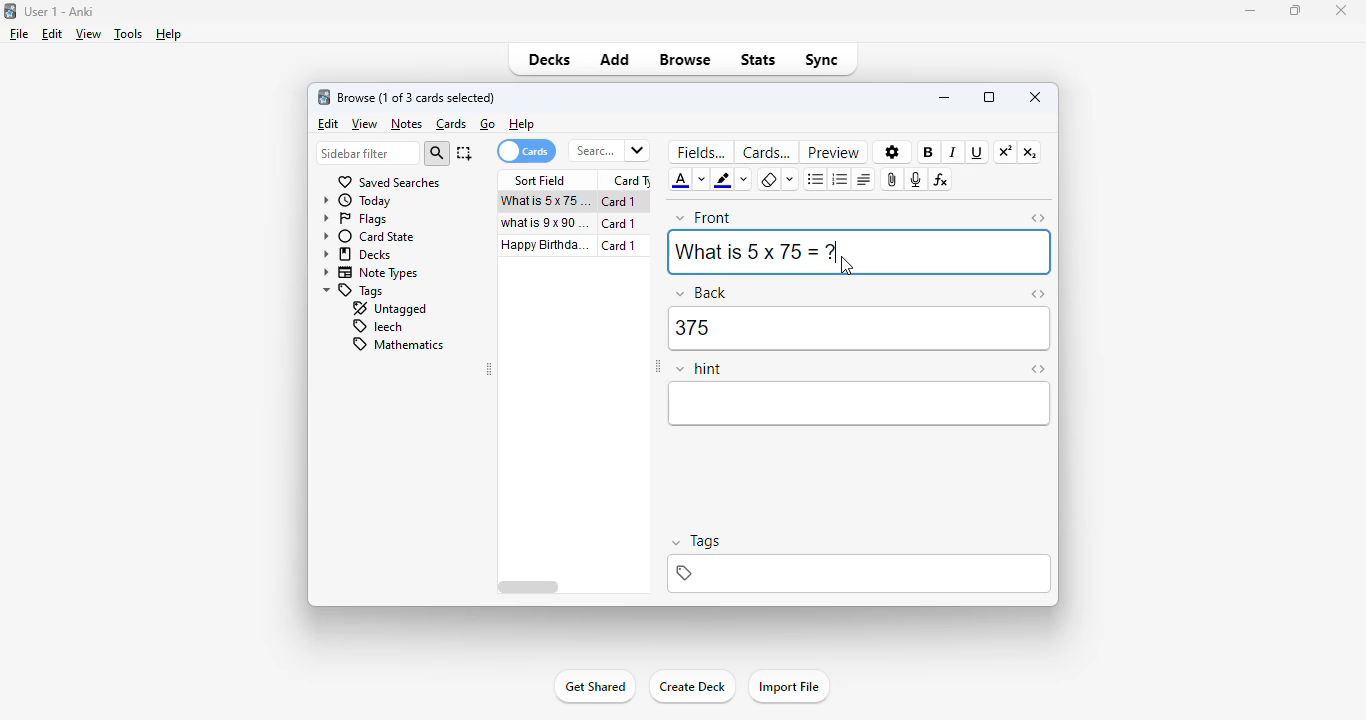 Image resolution: width=1366 pixels, height=720 pixels. Describe the element at coordinates (324, 97) in the screenshot. I see `logo` at that location.